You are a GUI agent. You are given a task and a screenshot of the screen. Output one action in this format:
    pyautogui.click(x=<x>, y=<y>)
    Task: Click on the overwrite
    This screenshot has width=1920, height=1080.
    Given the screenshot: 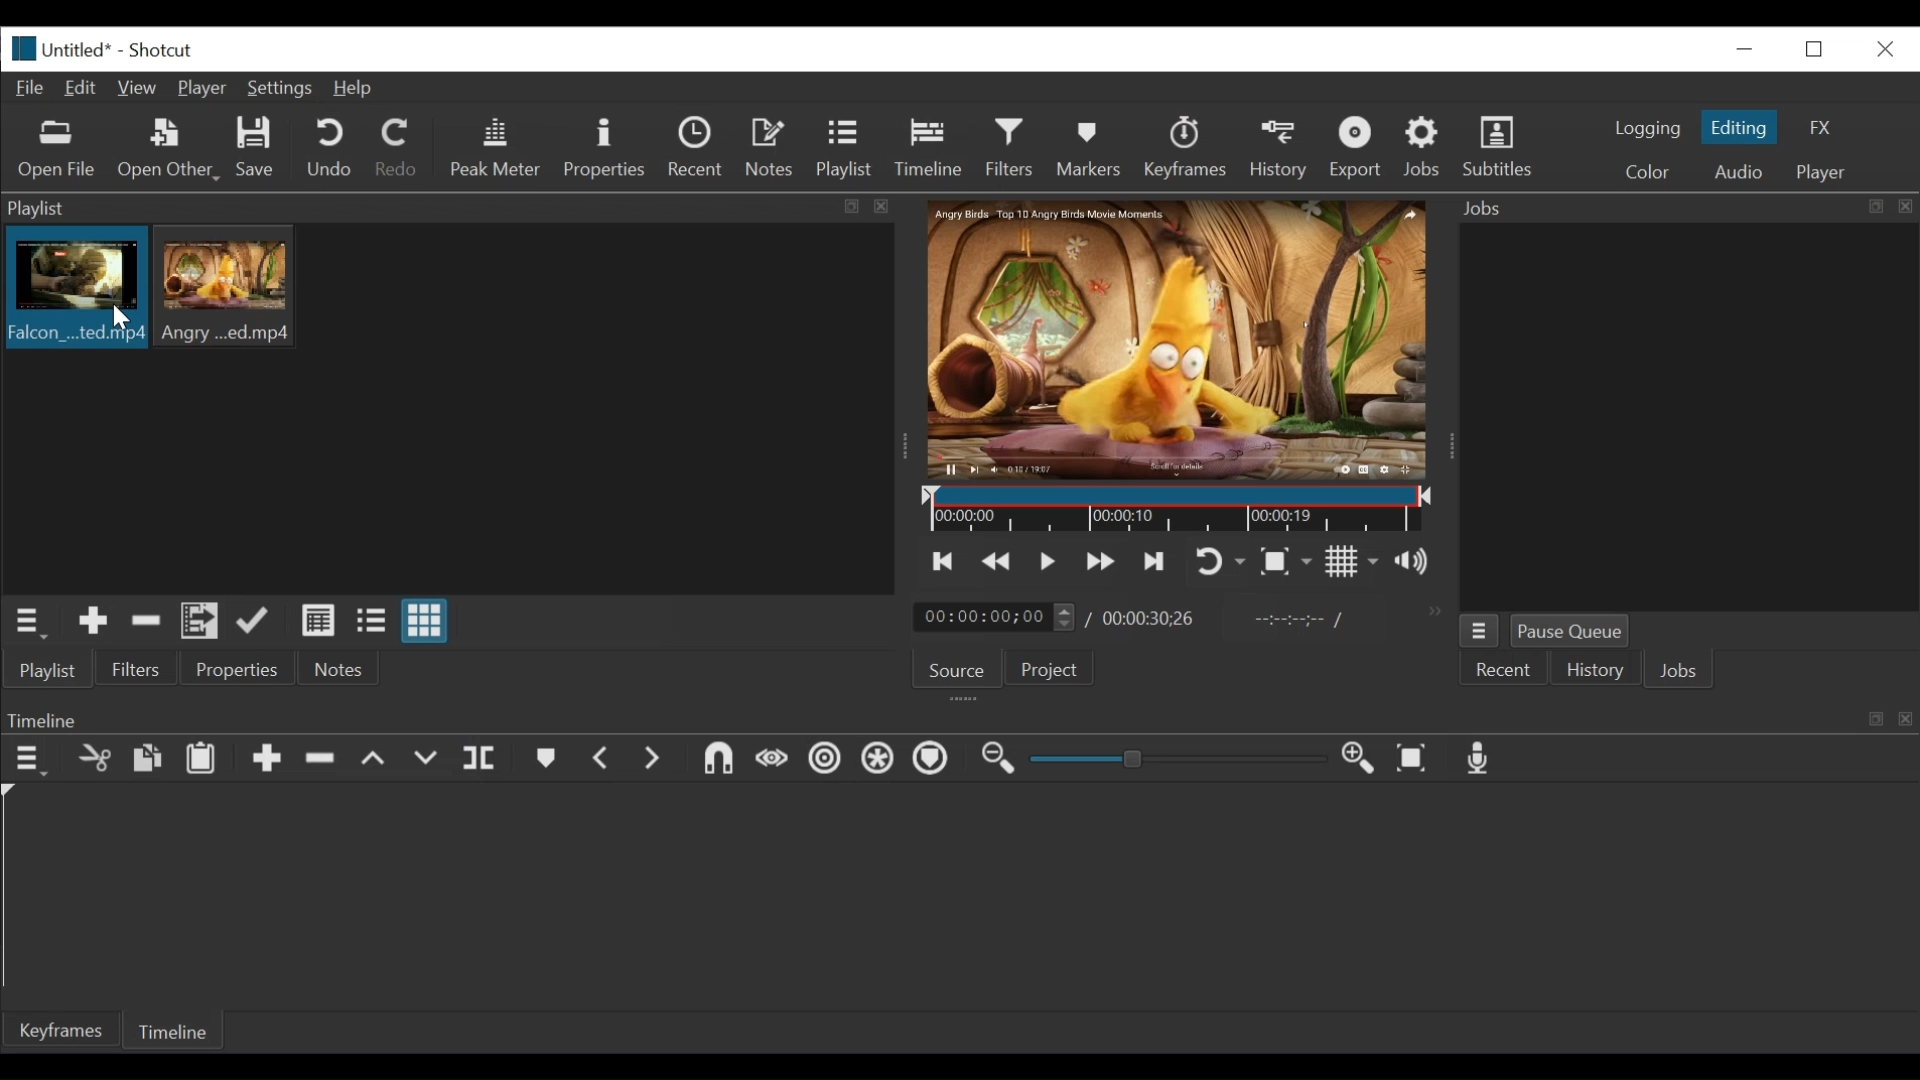 What is the action you would take?
    pyautogui.click(x=429, y=759)
    